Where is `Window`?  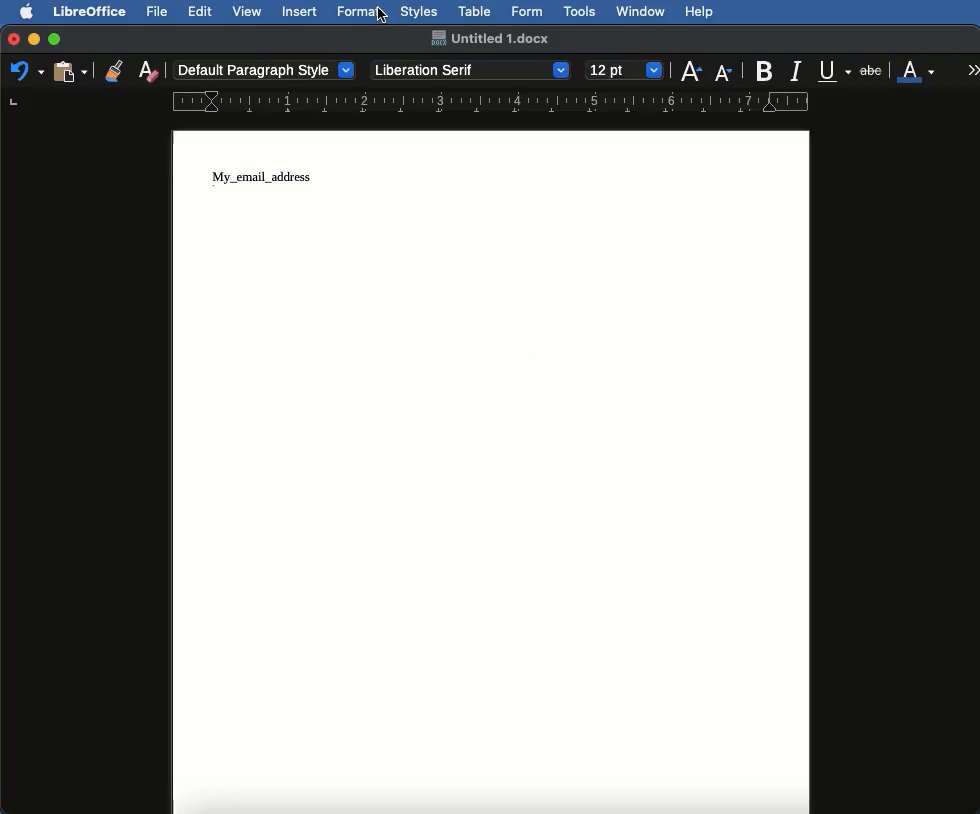
Window is located at coordinates (641, 12).